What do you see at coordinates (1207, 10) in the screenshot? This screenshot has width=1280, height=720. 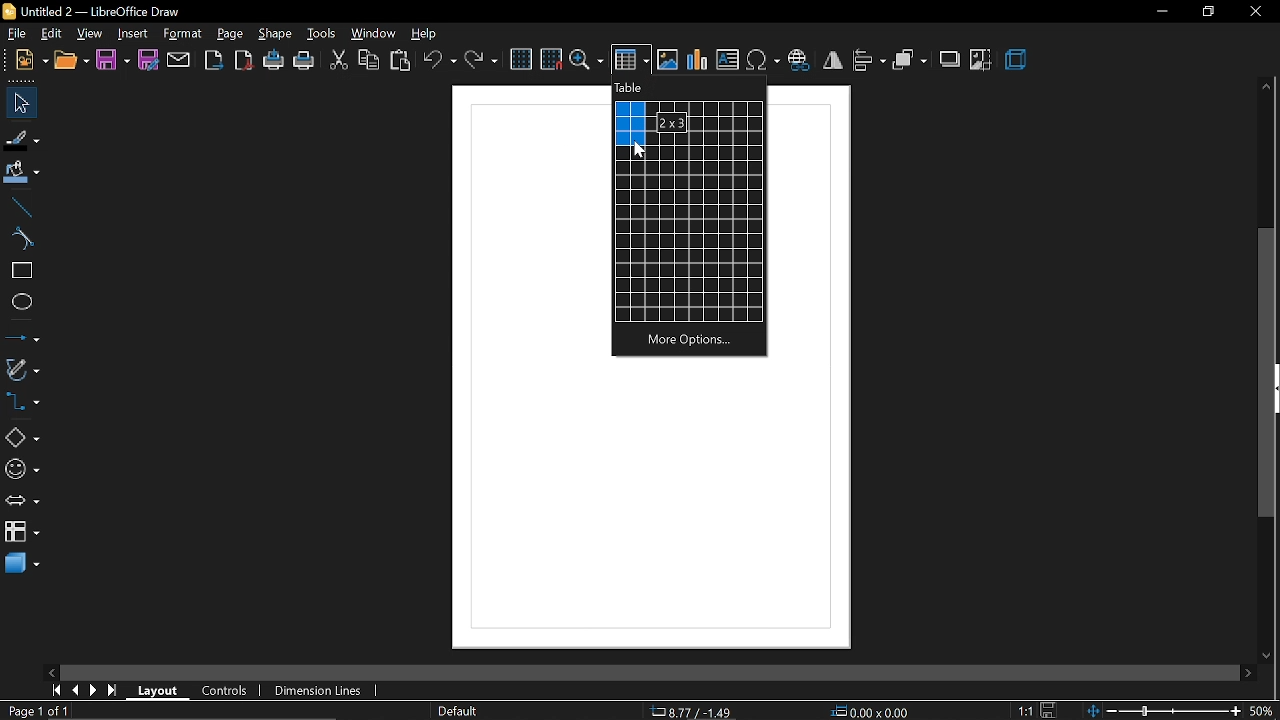 I see `restore down` at bounding box center [1207, 10].